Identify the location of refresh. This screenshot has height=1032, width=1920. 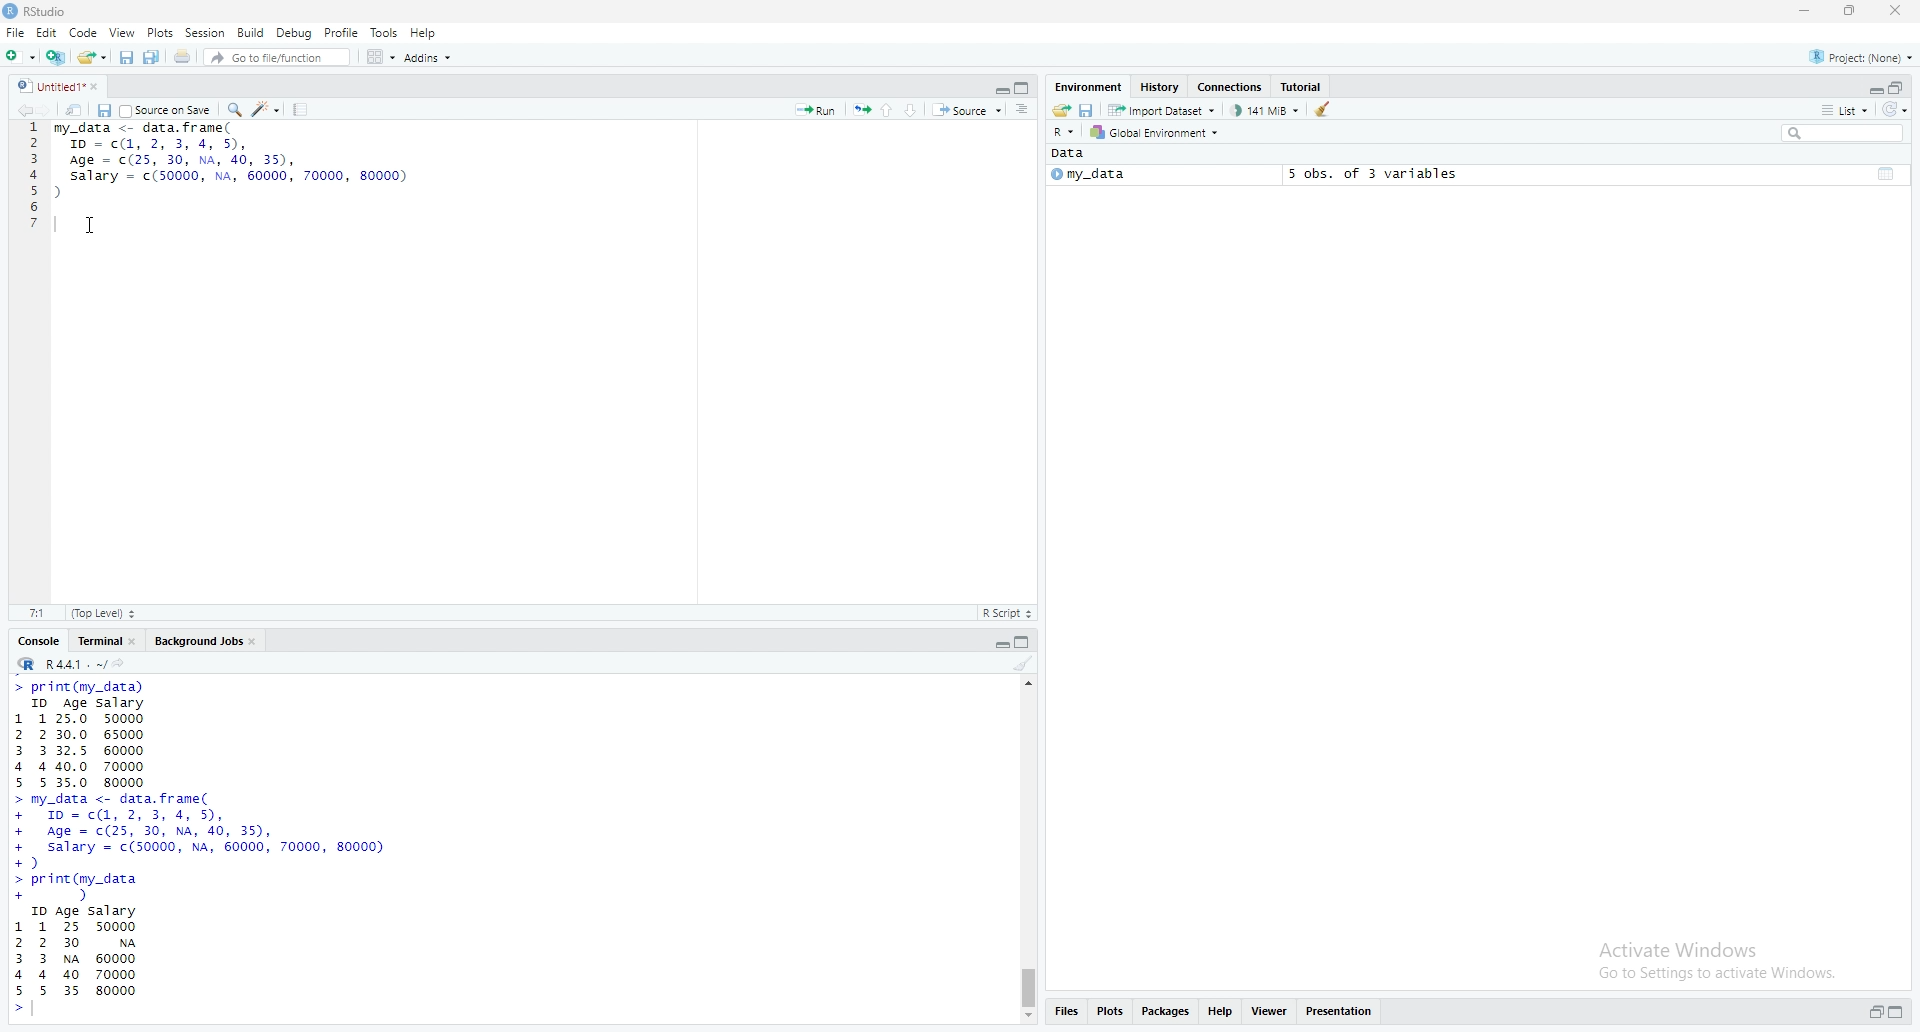
(1895, 110).